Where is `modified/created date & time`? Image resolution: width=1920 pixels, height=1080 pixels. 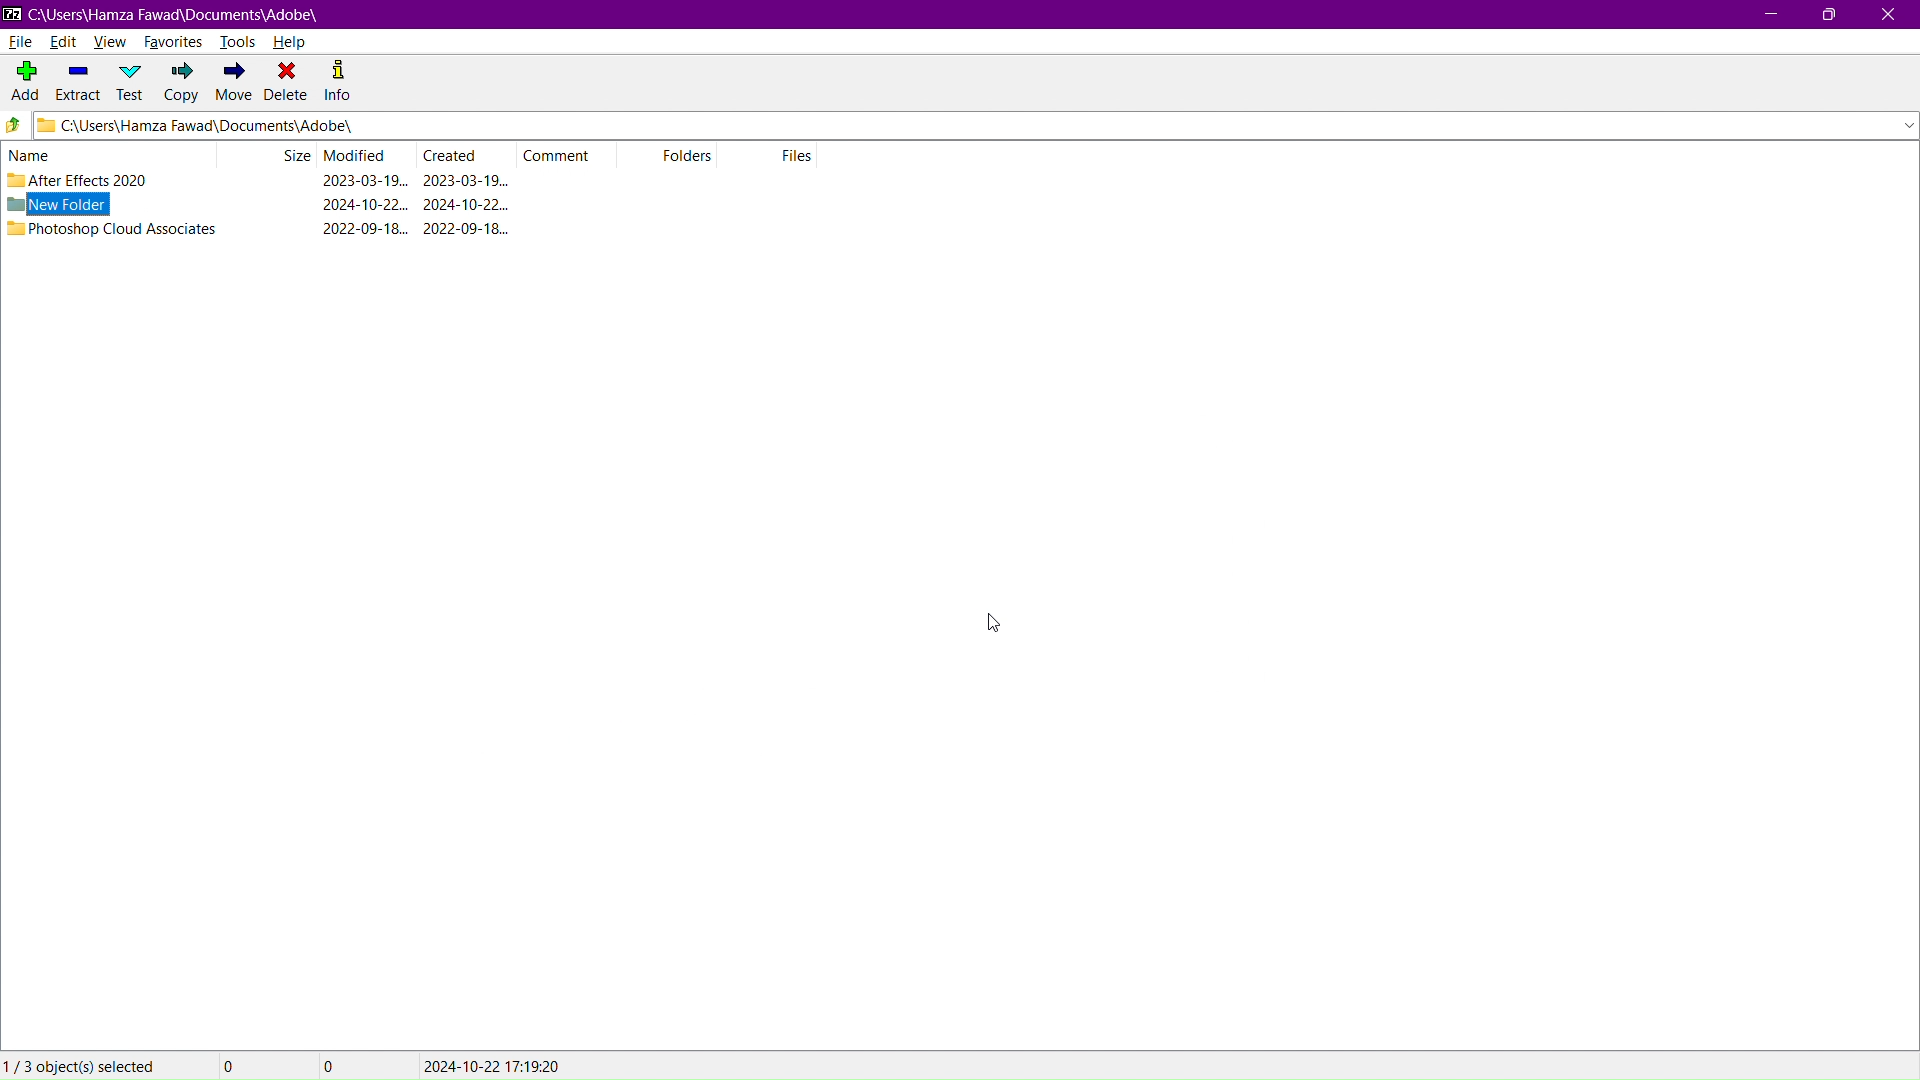
modified/created date & time is located at coordinates (491, 1065).